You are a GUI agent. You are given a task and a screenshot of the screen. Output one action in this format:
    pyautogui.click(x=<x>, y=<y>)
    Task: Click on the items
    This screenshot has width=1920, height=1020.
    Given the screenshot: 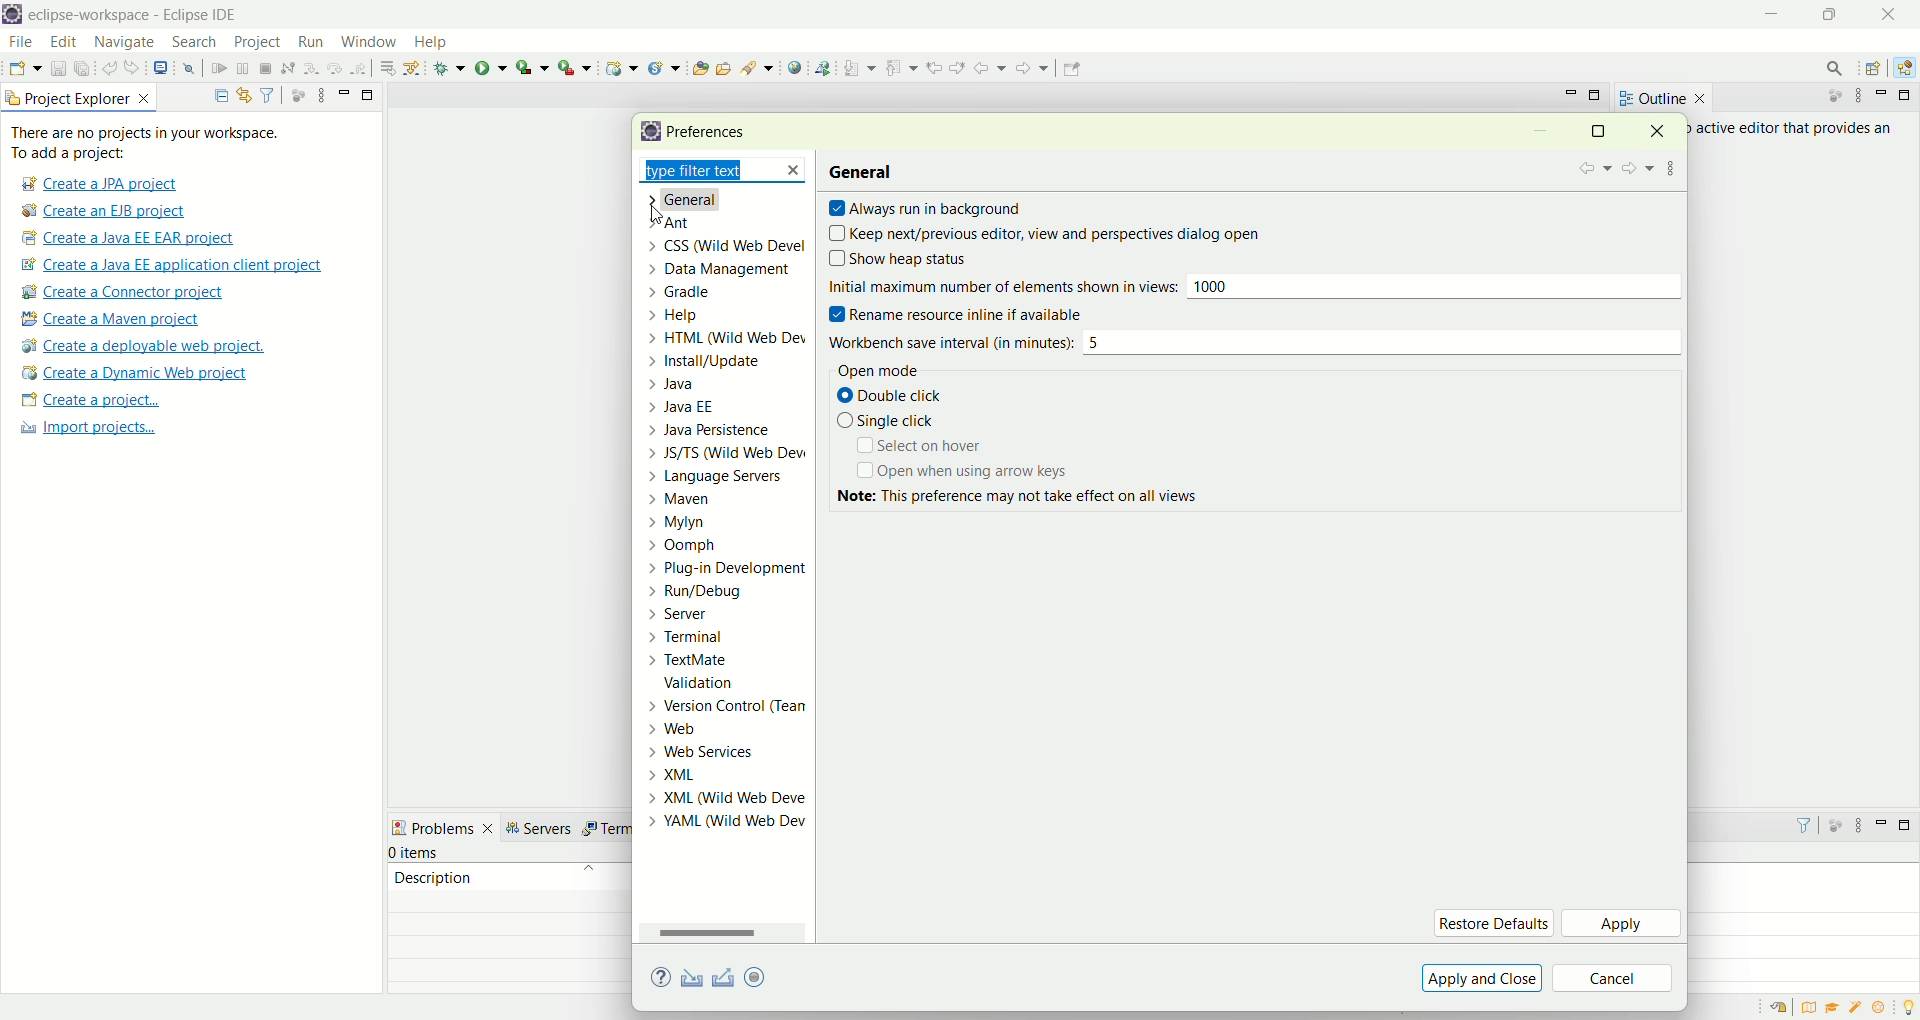 What is the action you would take?
    pyautogui.click(x=416, y=853)
    